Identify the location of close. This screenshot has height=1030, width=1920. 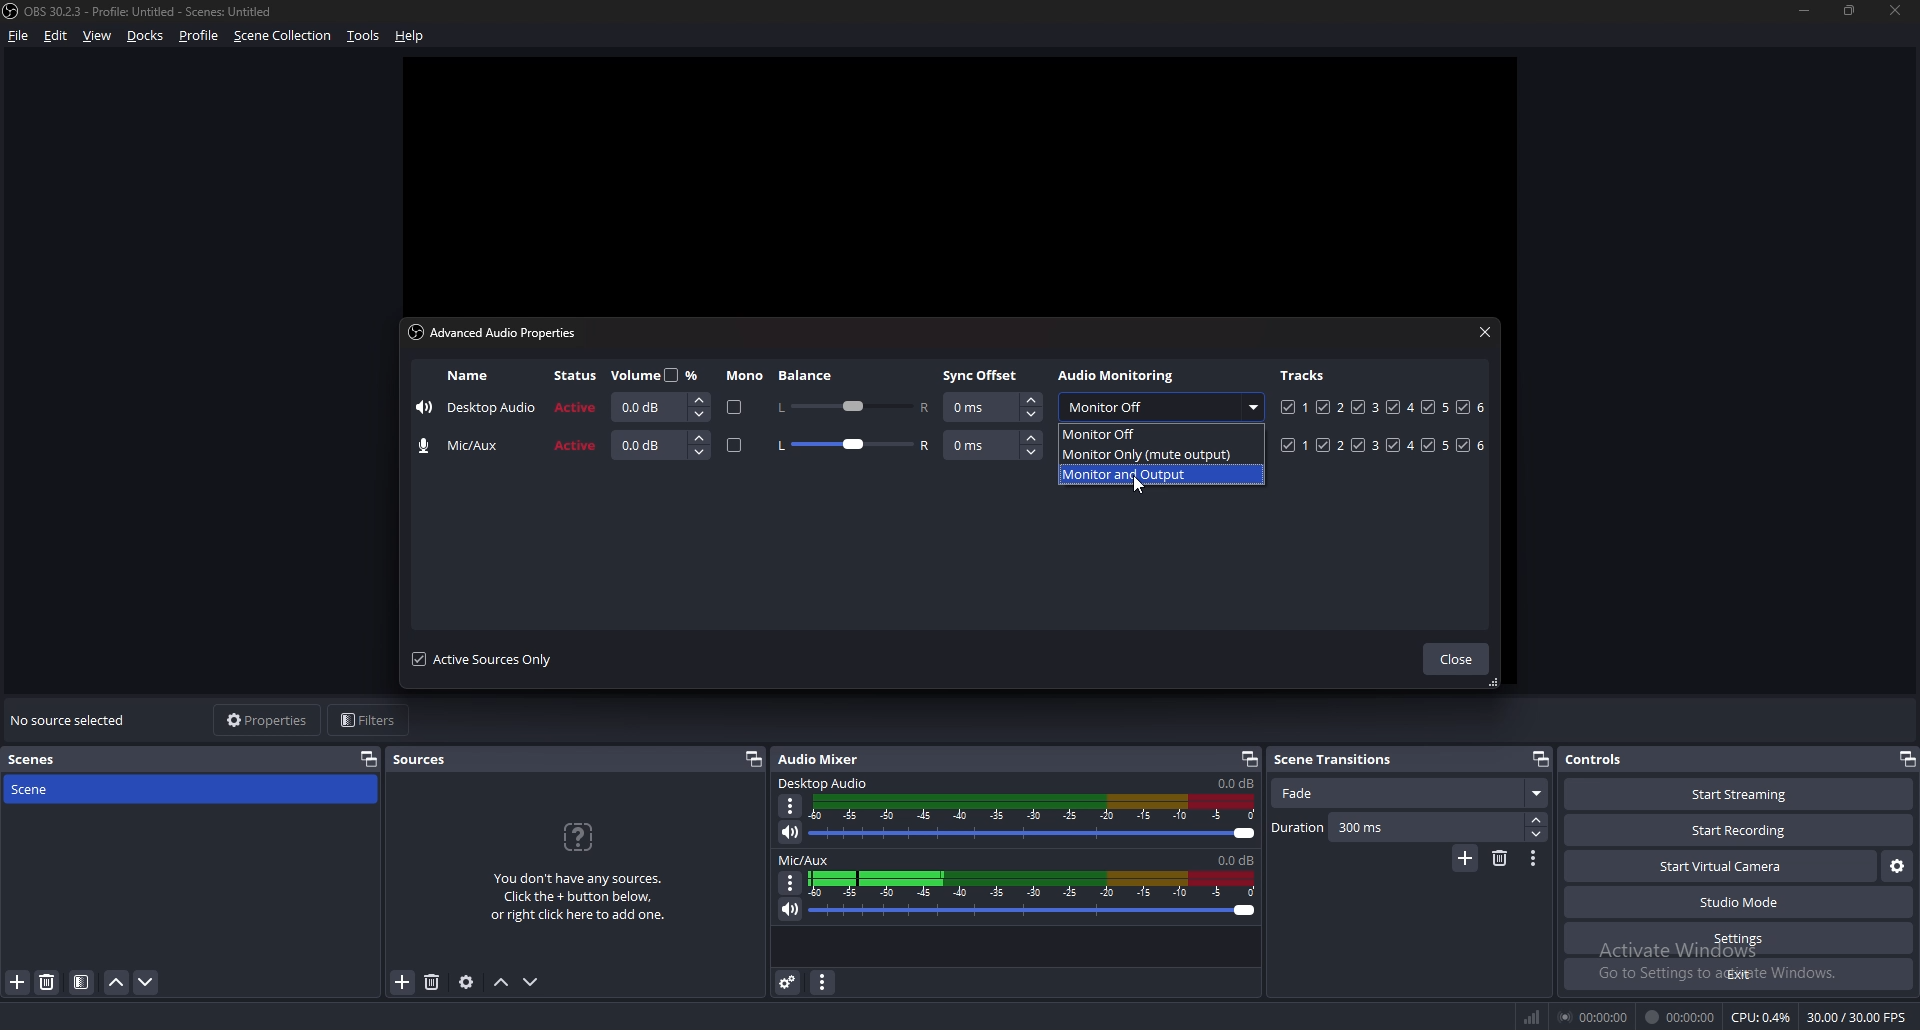
(1485, 331).